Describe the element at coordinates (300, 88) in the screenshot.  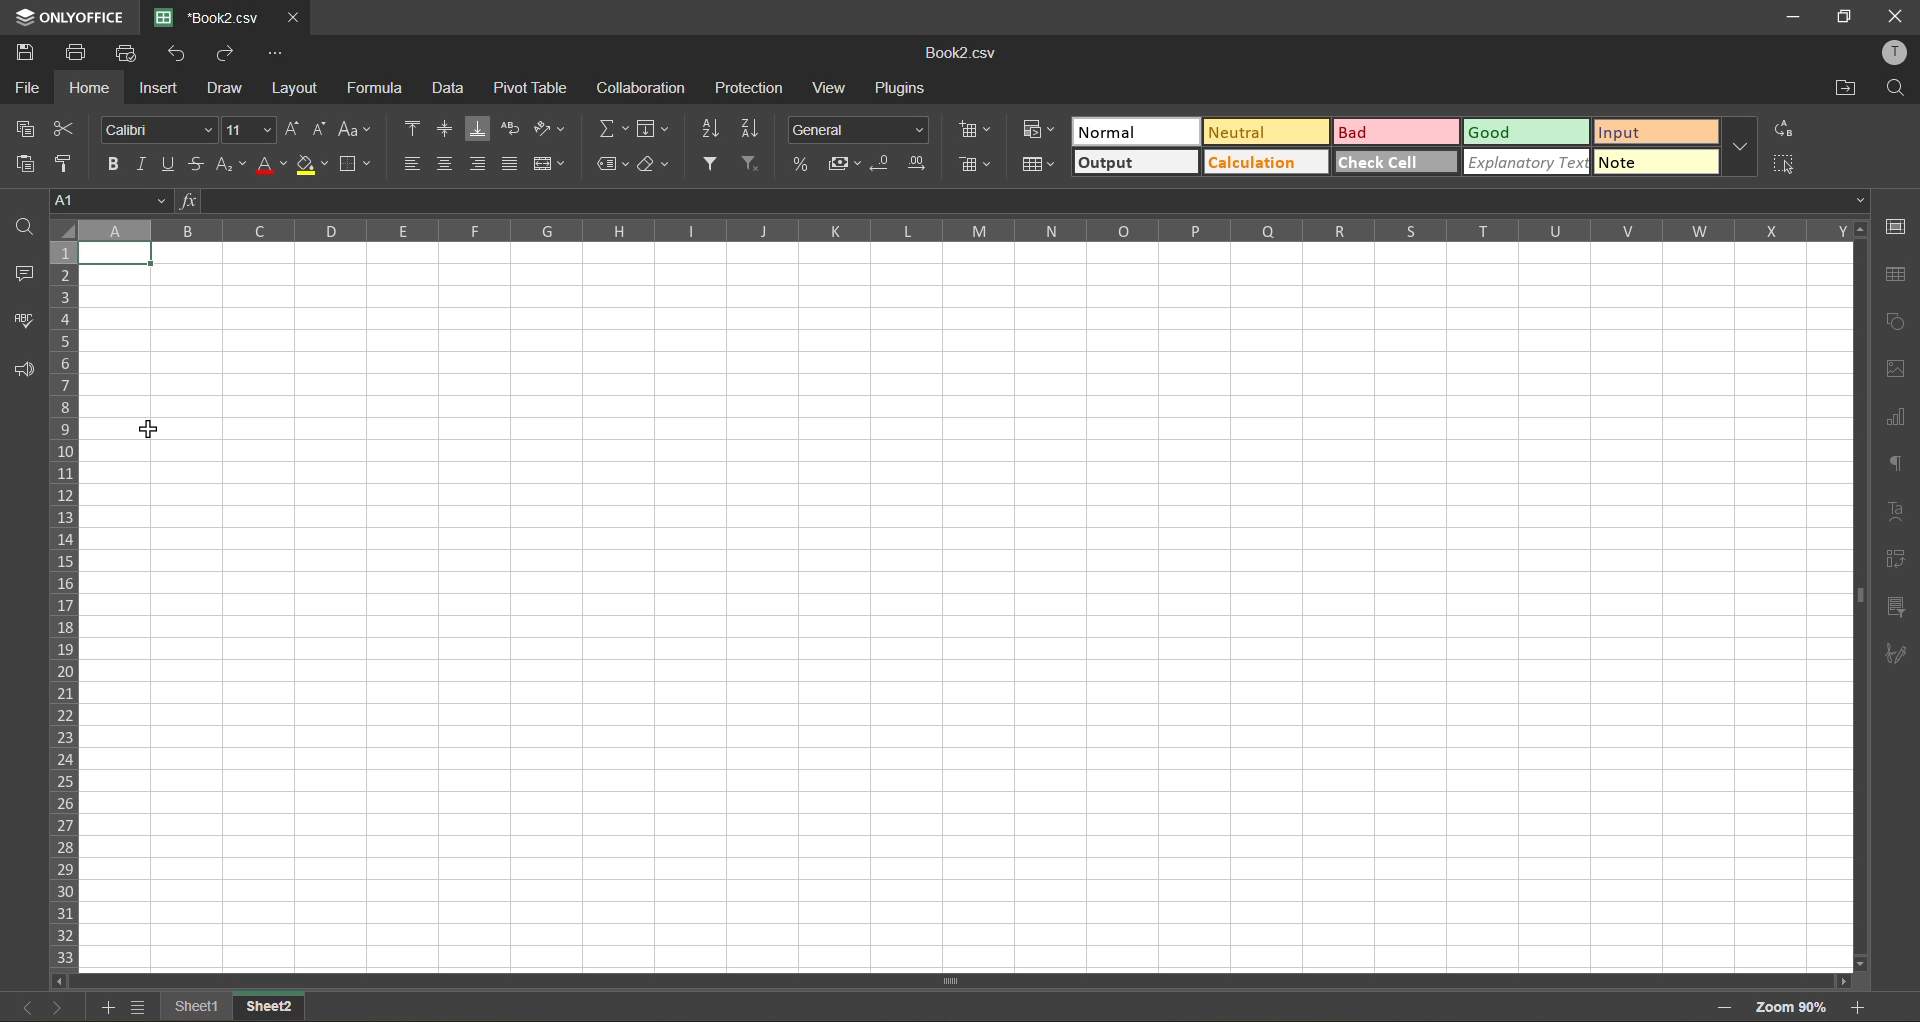
I see `layout` at that location.